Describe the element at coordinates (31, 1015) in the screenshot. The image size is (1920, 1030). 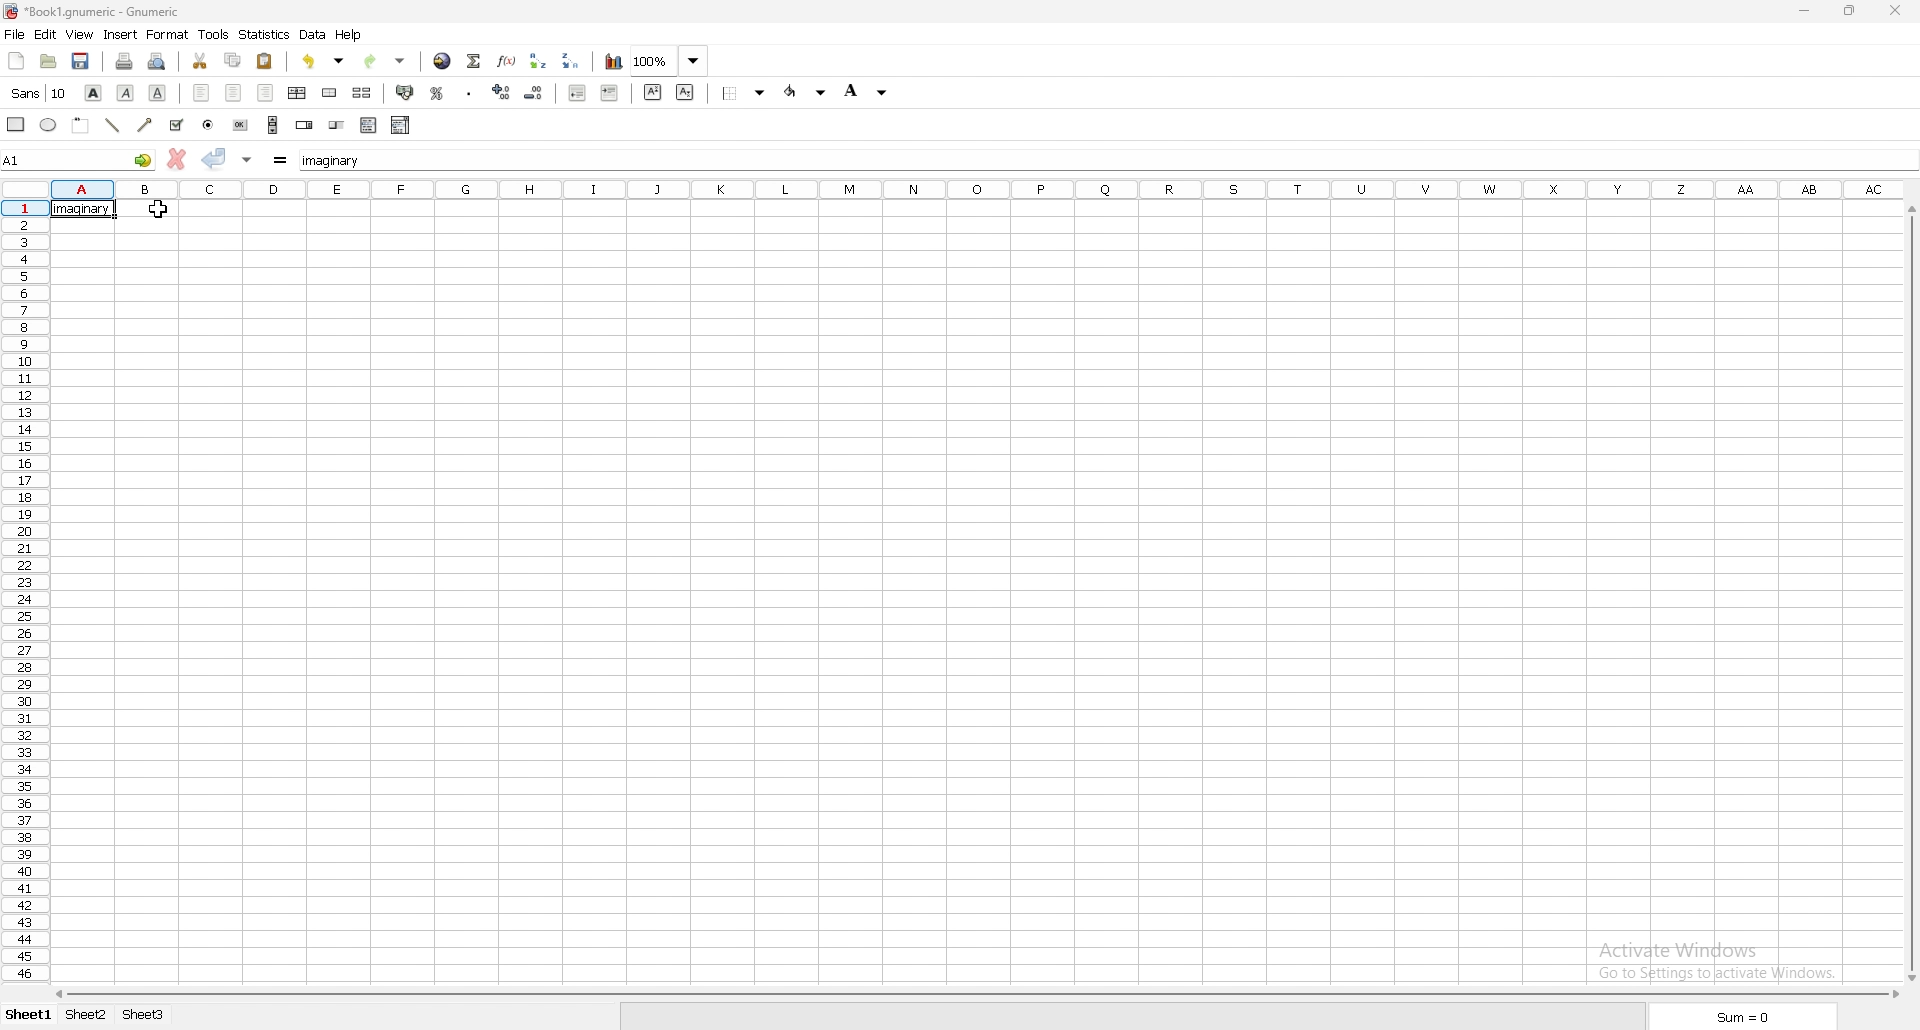
I see `sheet 1` at that location.